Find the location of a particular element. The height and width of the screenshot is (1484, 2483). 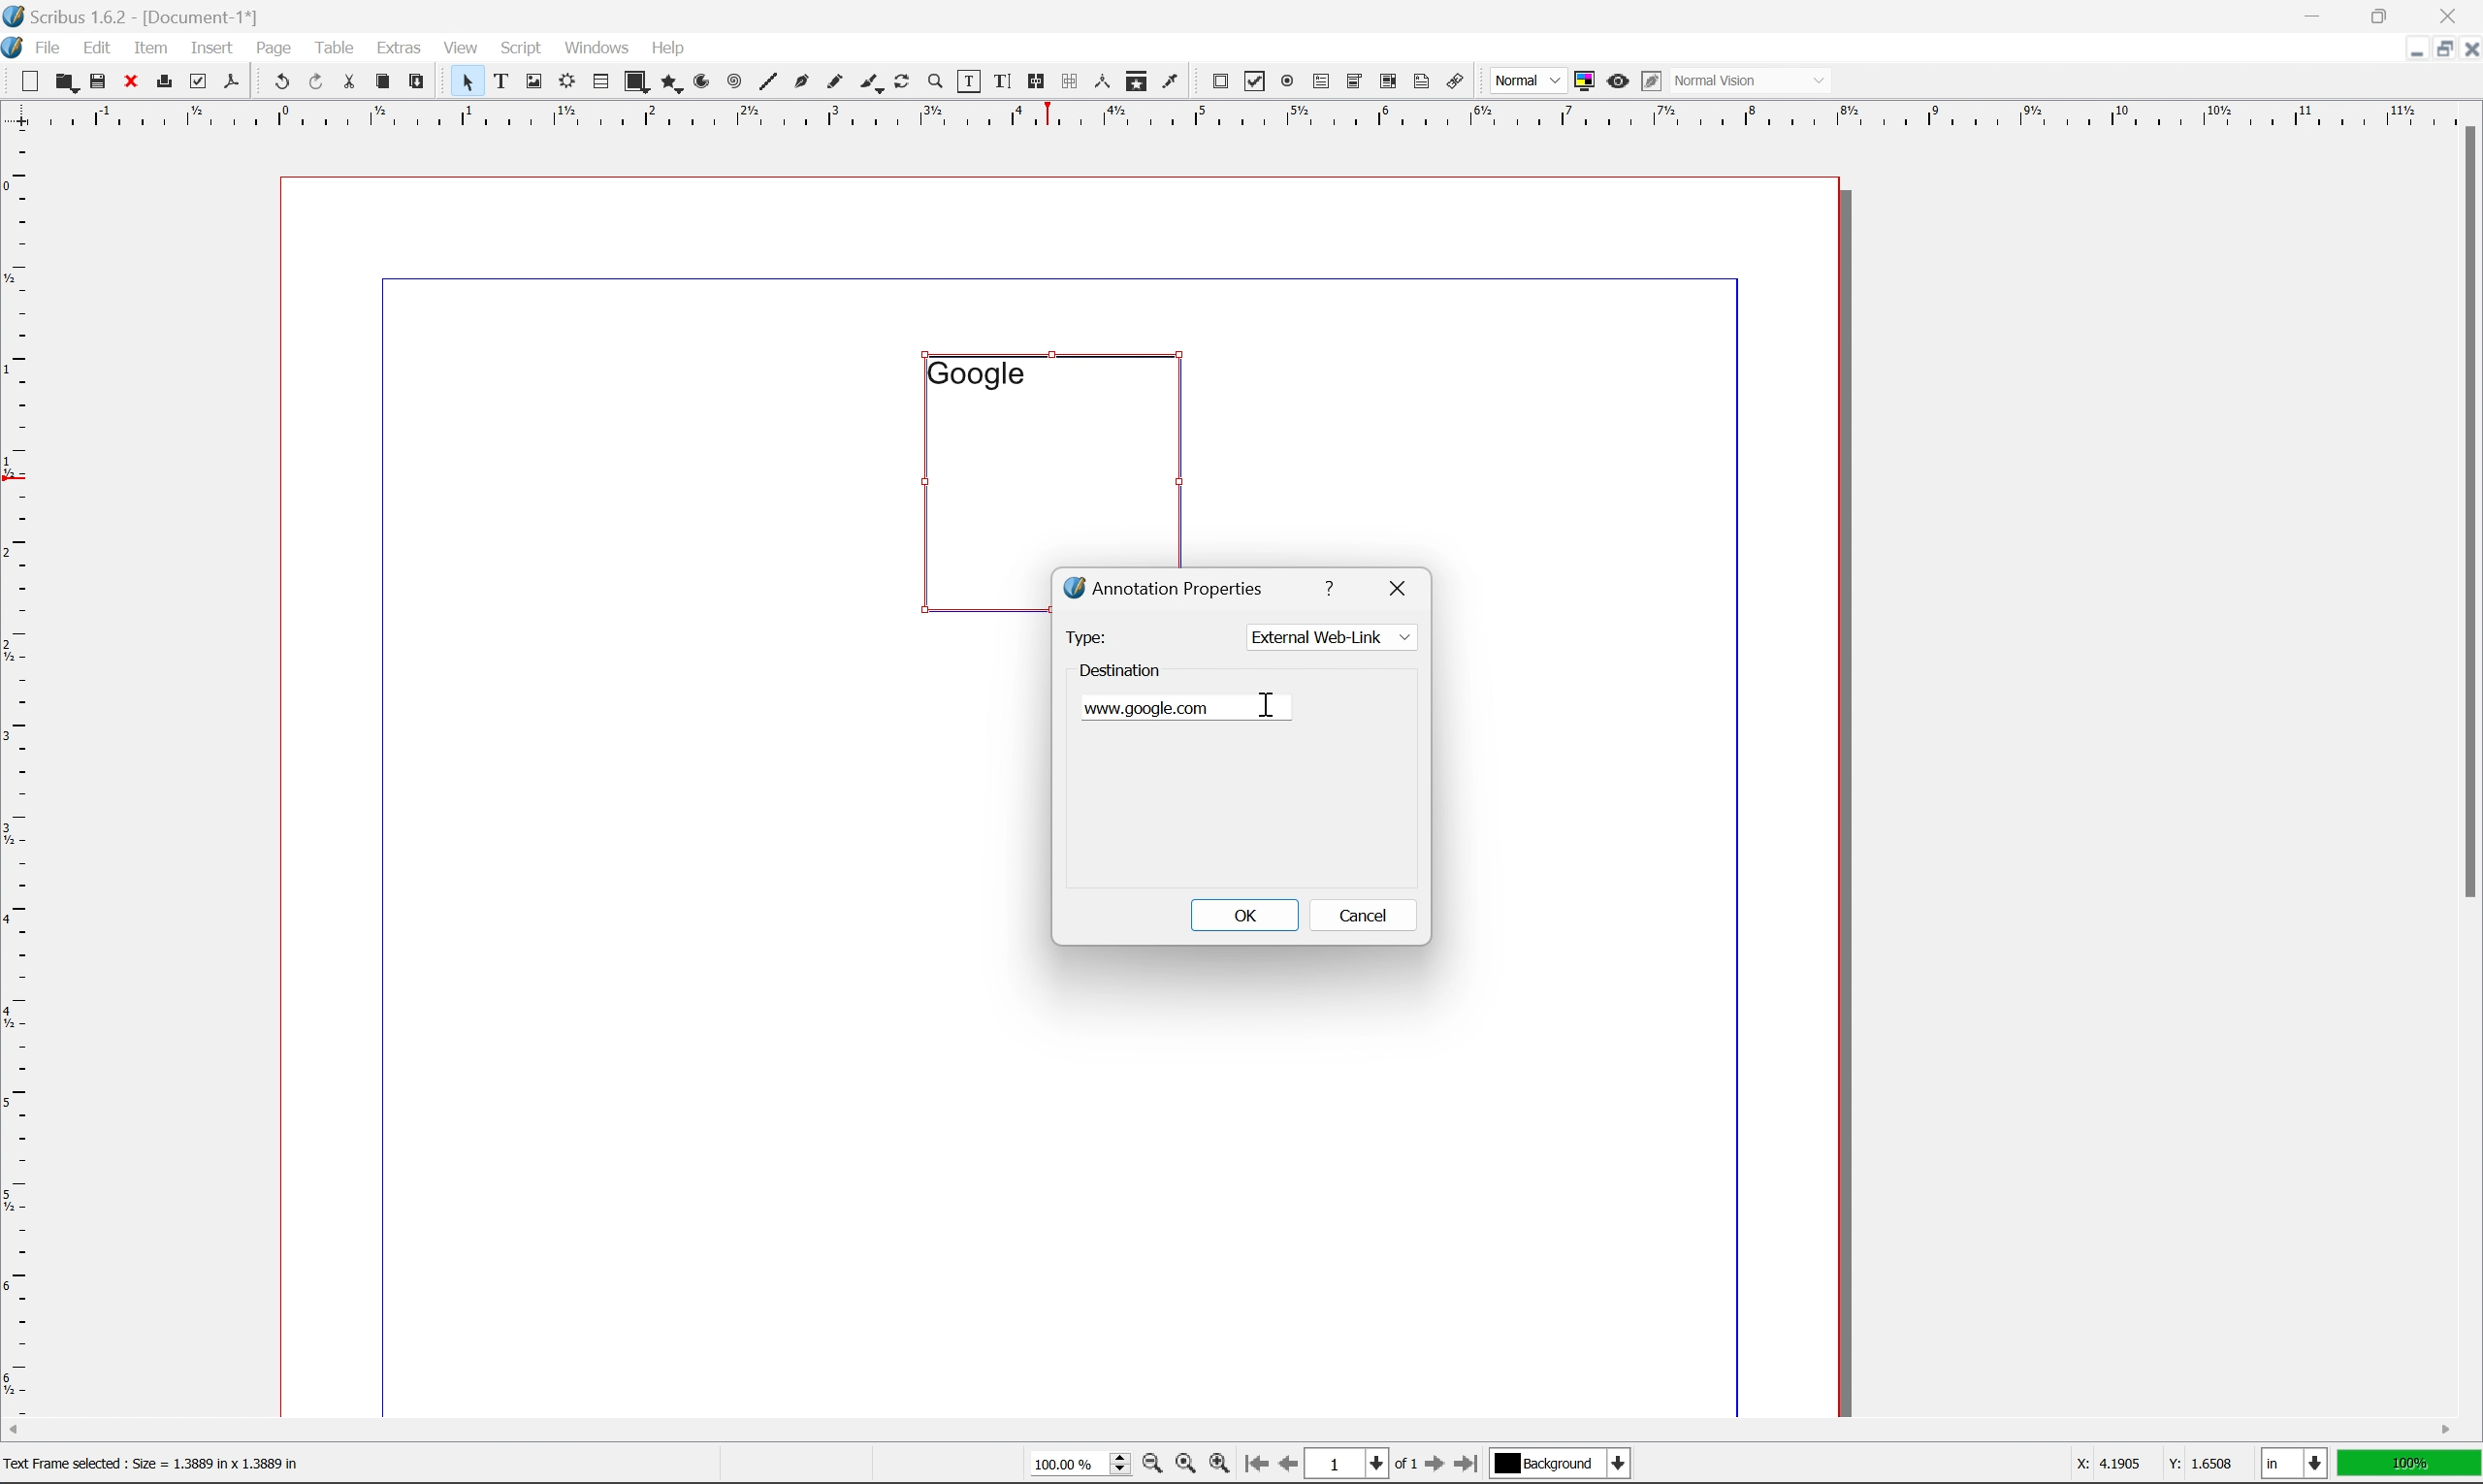

file is located at coordinates (49, 48).